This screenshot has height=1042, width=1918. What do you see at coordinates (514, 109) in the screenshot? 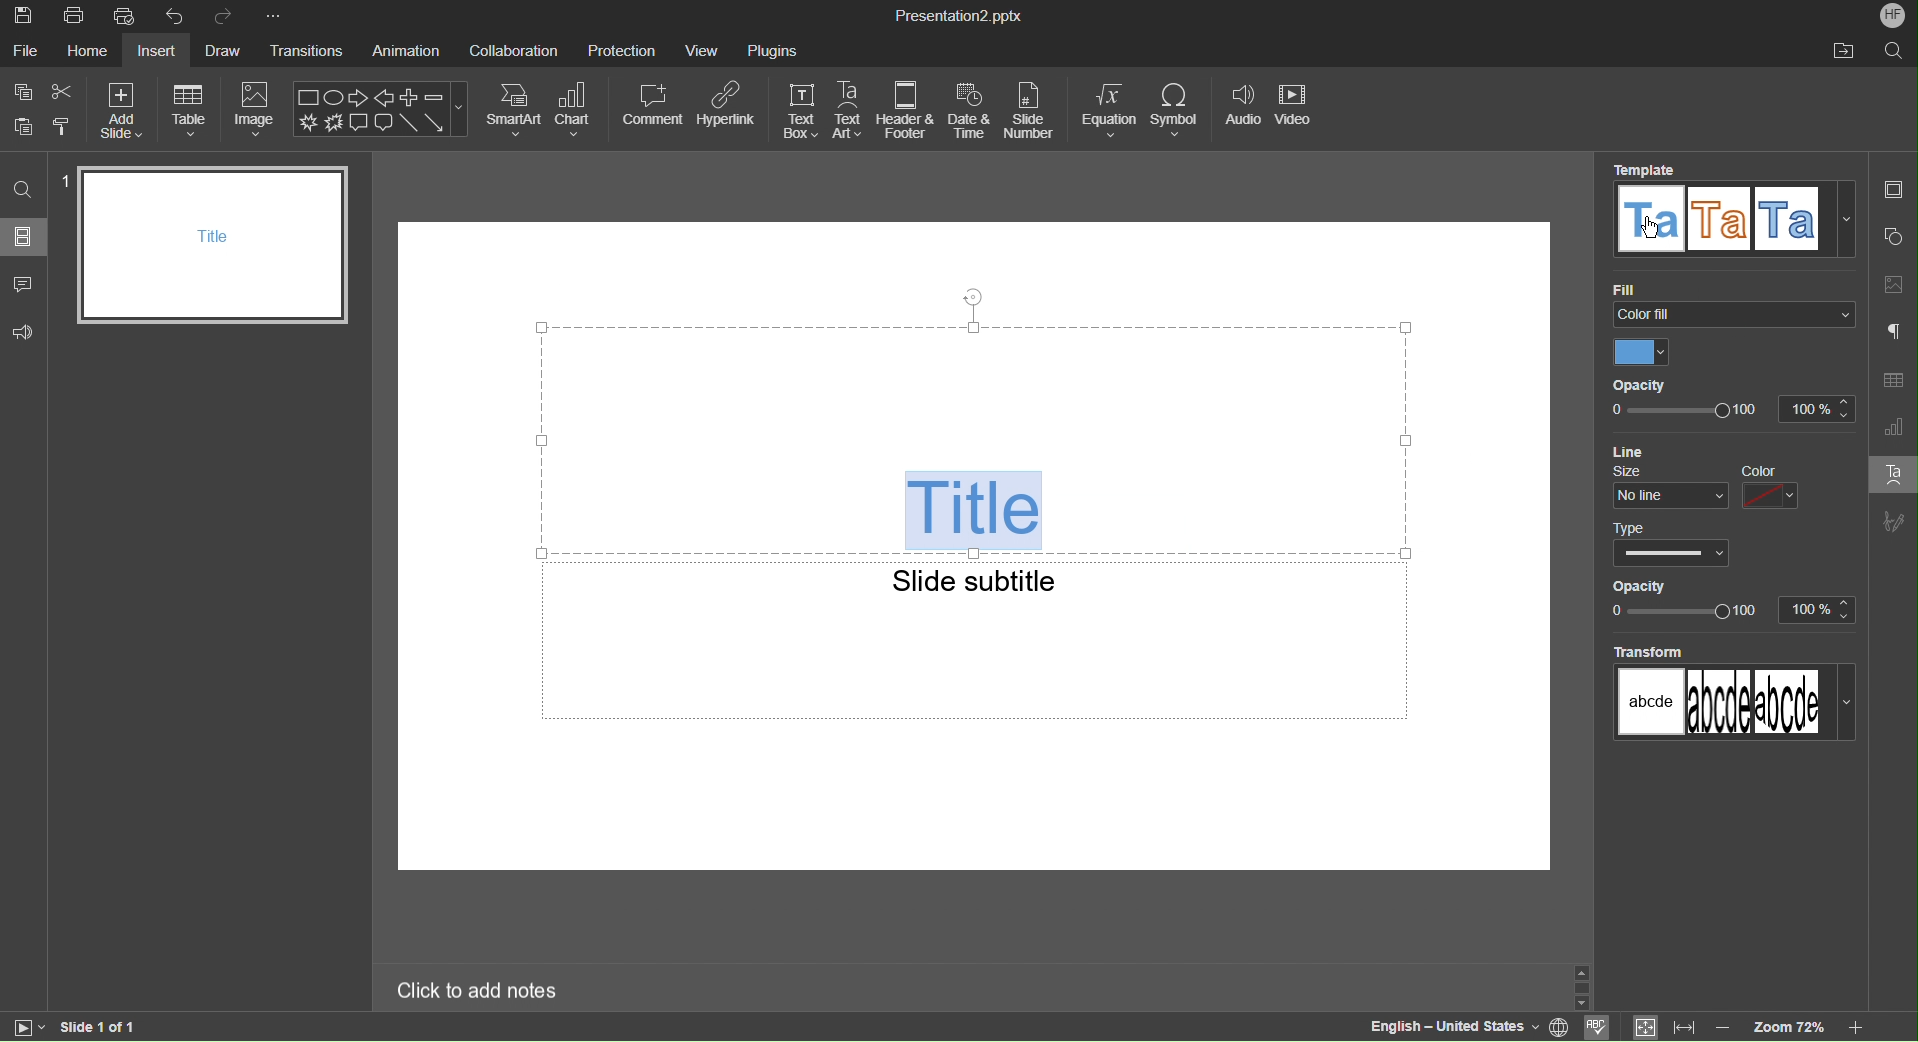
I see `SmartArt` at bounding box center [514, 109].